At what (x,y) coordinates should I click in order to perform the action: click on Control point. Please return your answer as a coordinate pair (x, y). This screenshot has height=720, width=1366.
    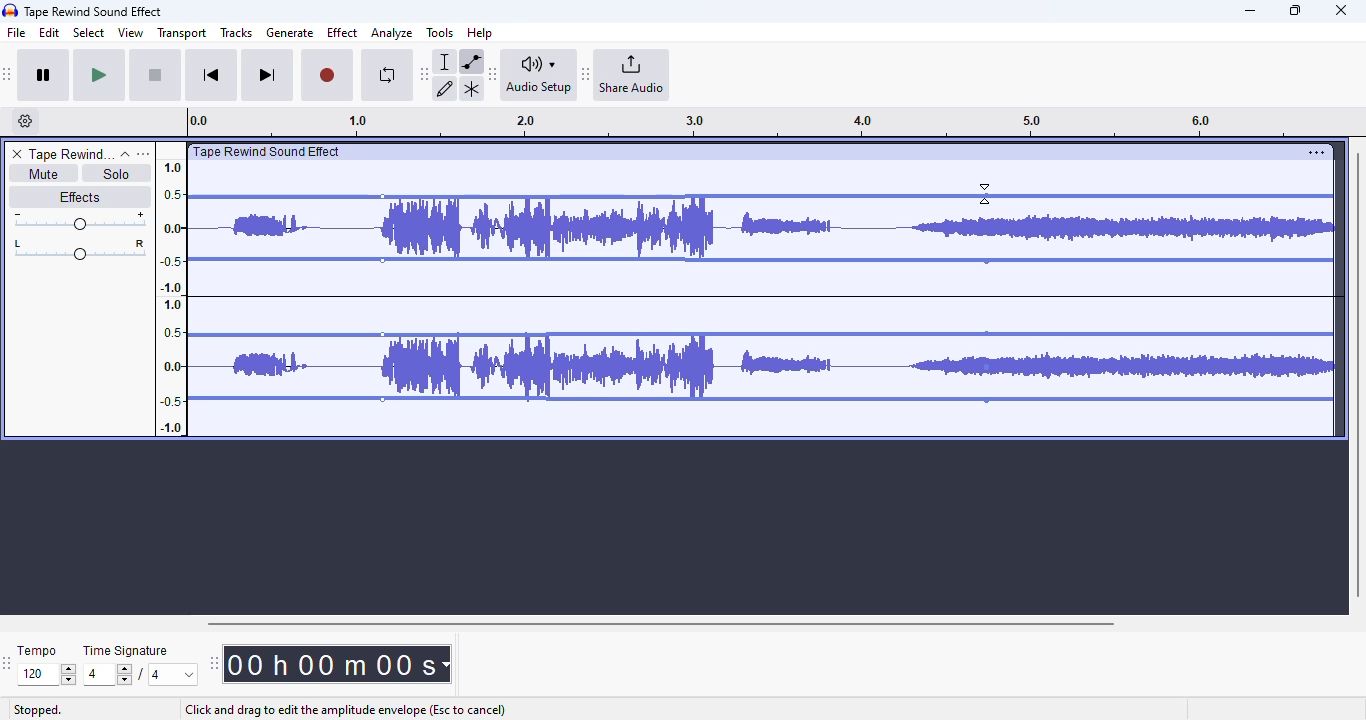
    Looking at the image, I should click on (987, 334).